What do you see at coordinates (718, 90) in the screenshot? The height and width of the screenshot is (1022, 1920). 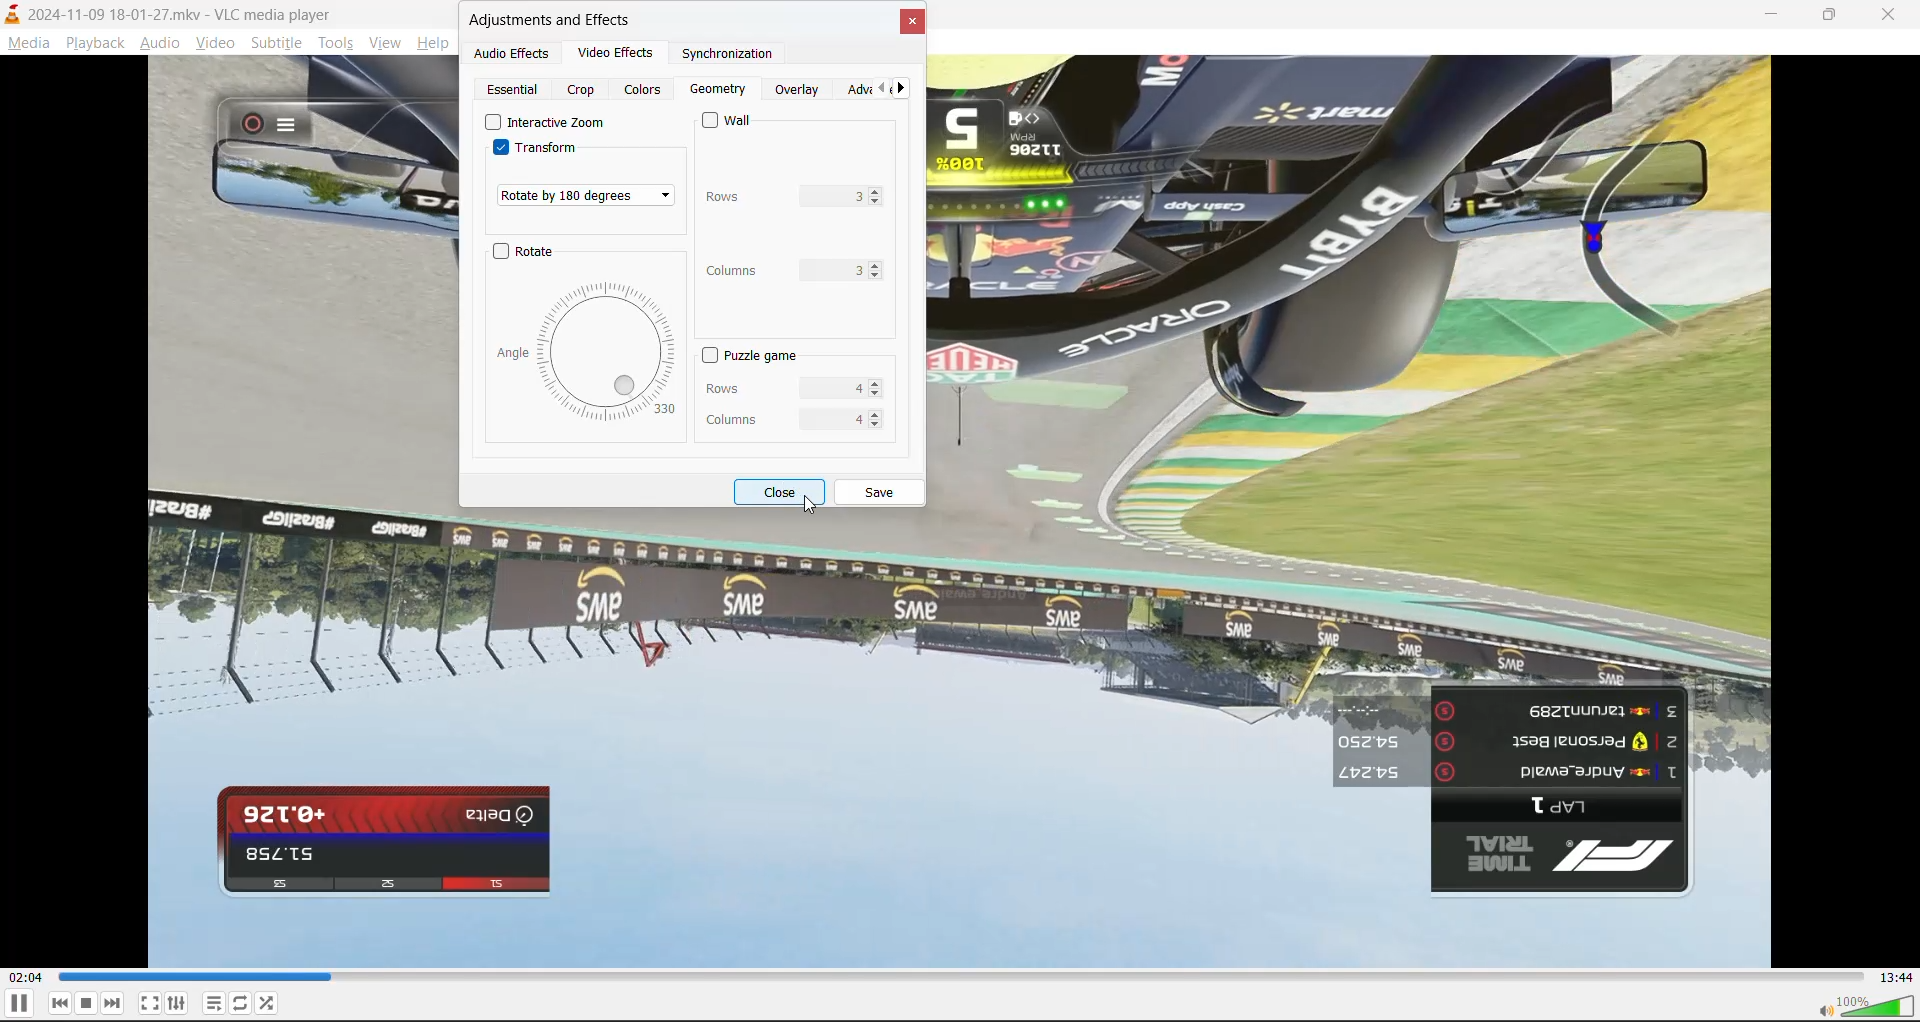 I see `Geometry` at bounding box center [718, 90].